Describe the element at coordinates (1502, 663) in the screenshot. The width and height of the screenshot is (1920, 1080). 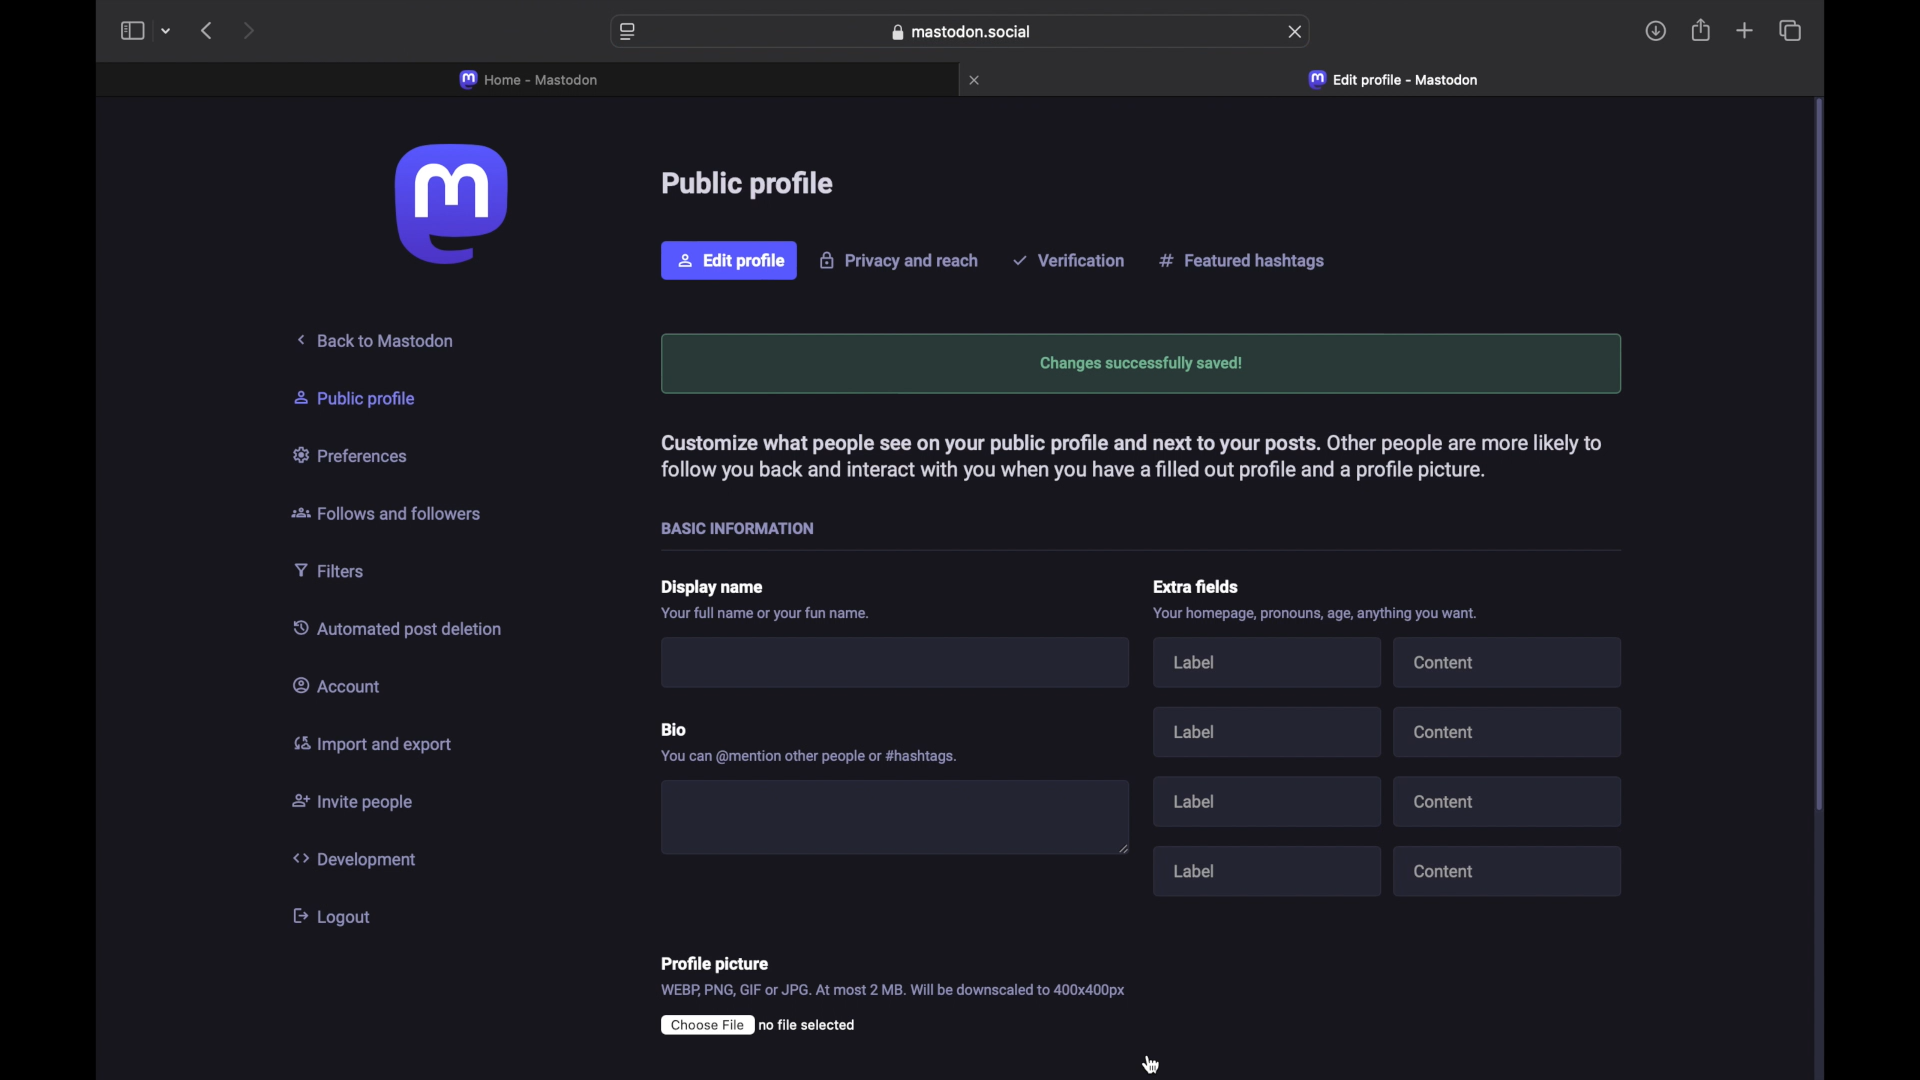
I see `content` at that location.